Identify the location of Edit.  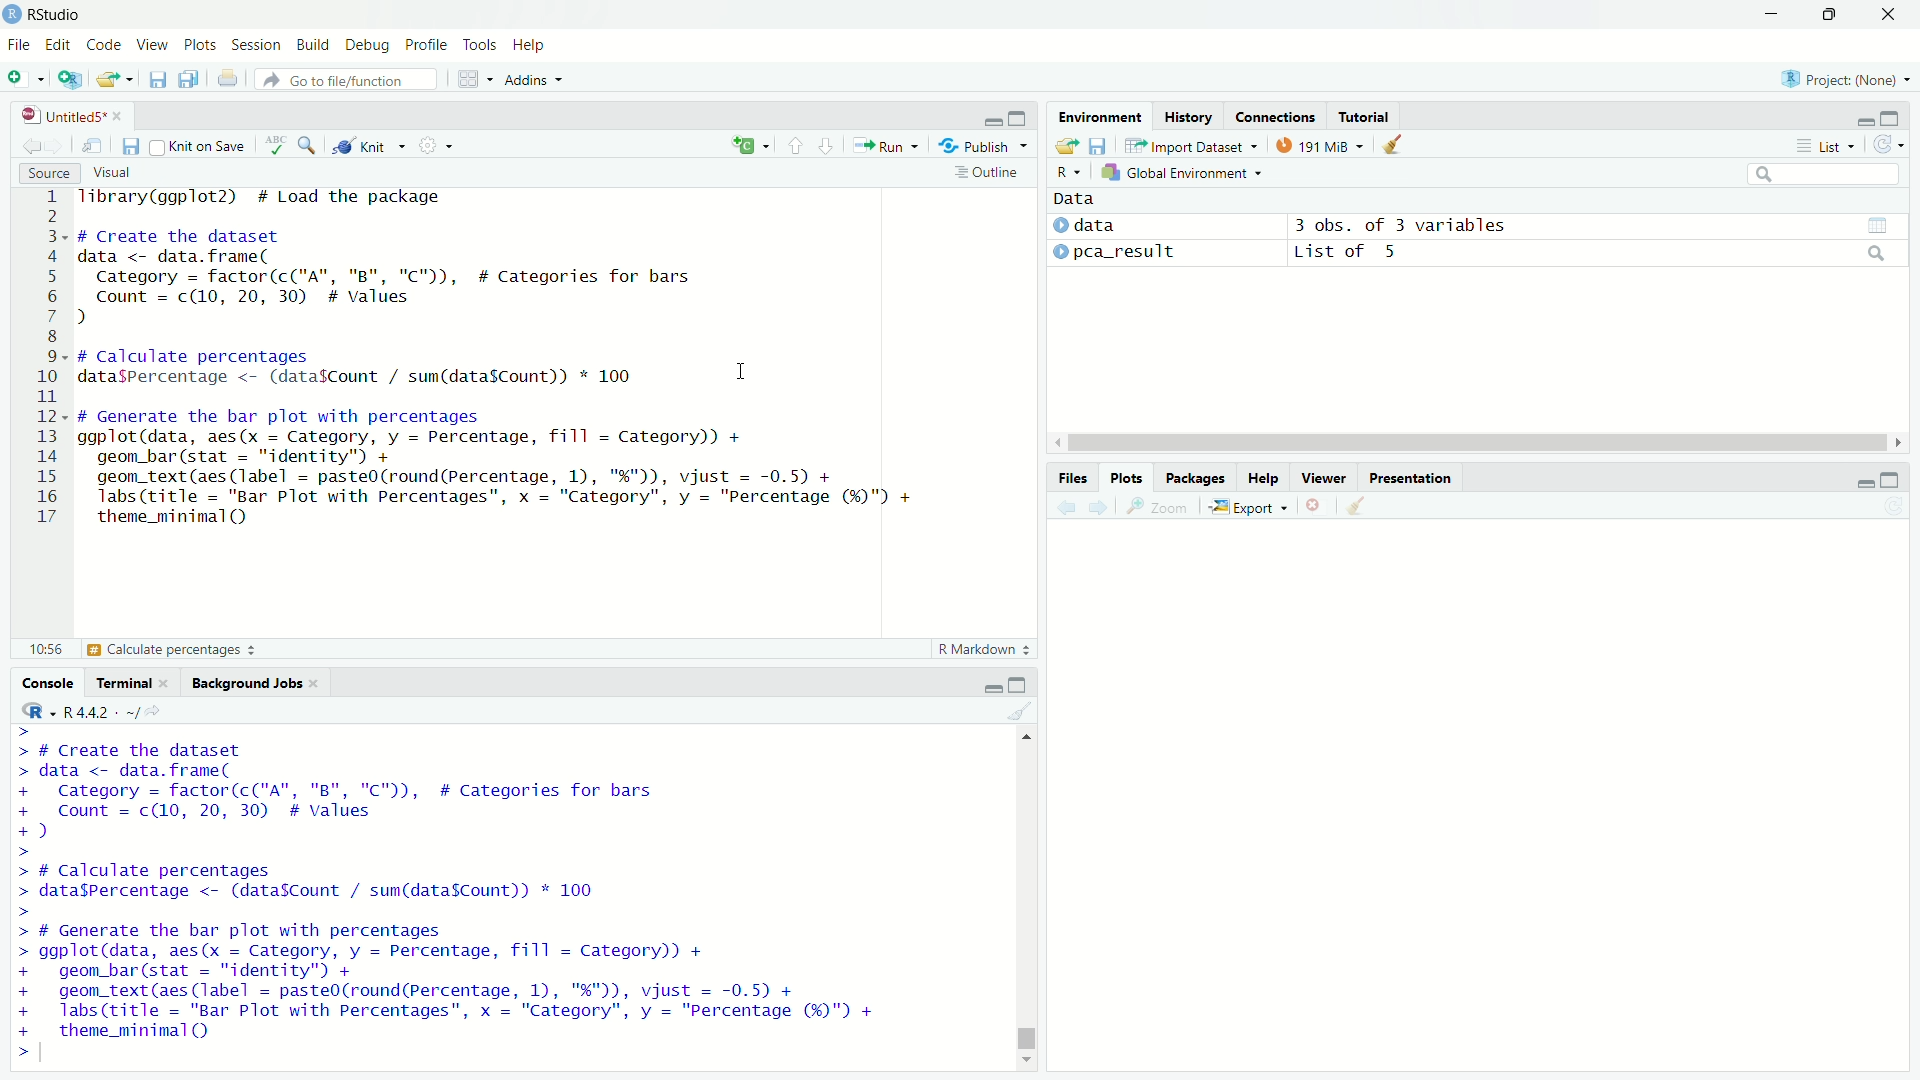
(61, 46).